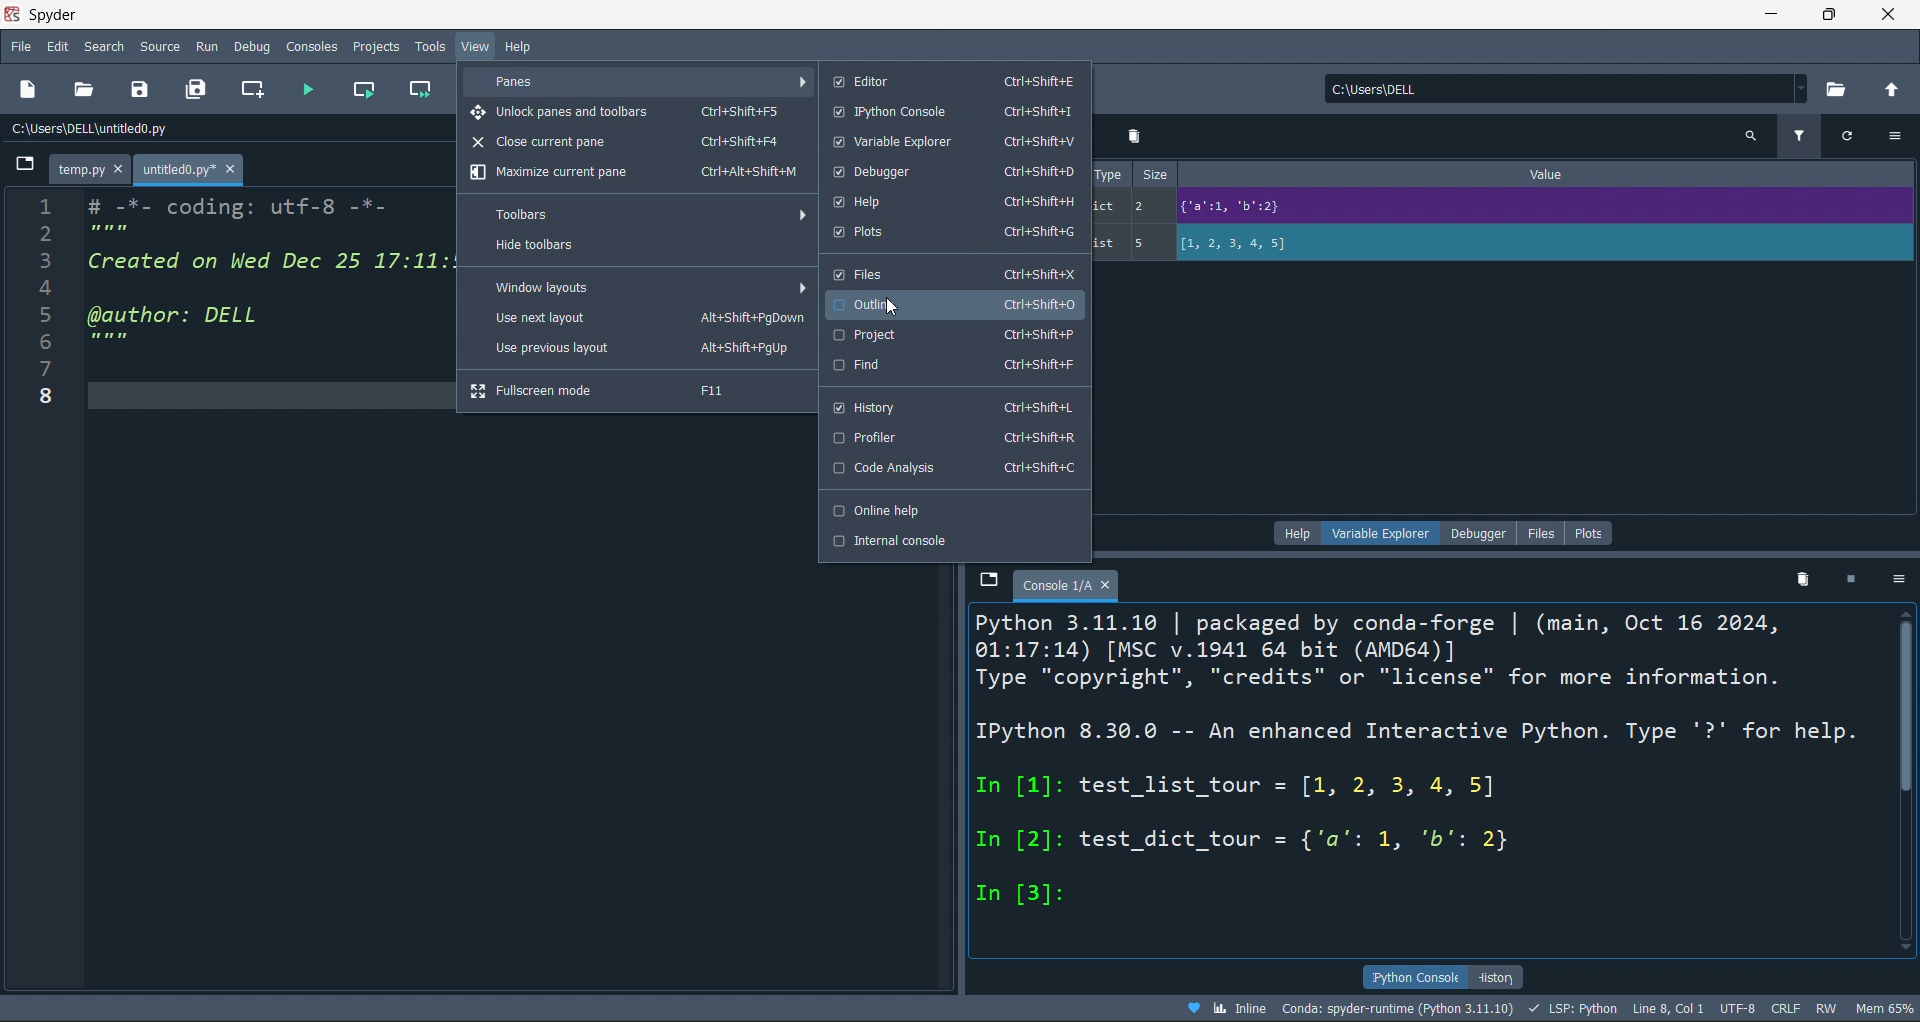 Image resolution: width=1920 pixels, height=1022 pixels. Describe the element at coordinates (1549, 172) in the screenshot. I see `value` at that location.